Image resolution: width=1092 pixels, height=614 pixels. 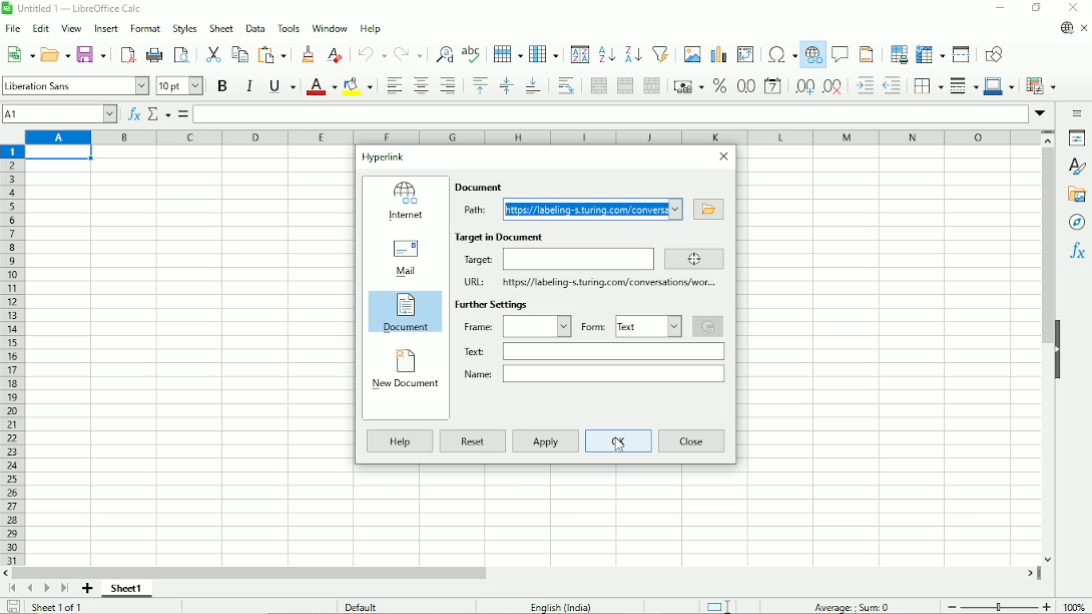 I want to click on Bold, so click(x=222, y=86).